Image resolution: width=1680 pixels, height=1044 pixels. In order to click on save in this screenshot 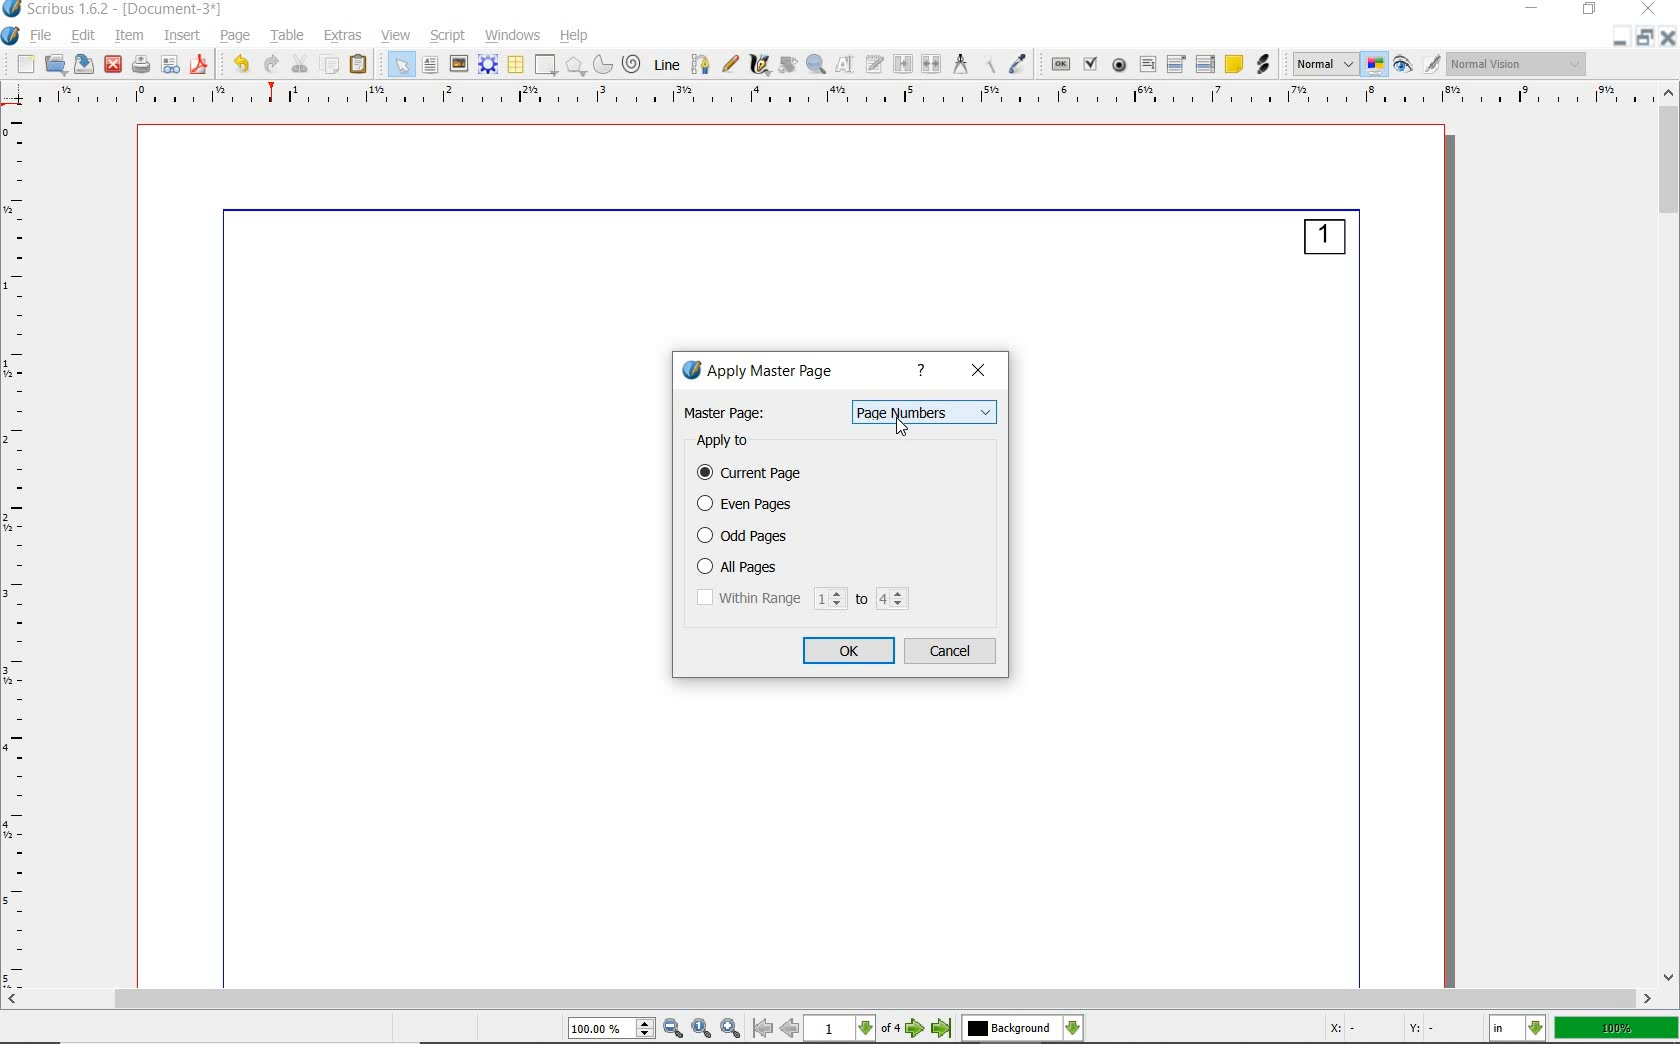, I will do `click(82, 64)`.